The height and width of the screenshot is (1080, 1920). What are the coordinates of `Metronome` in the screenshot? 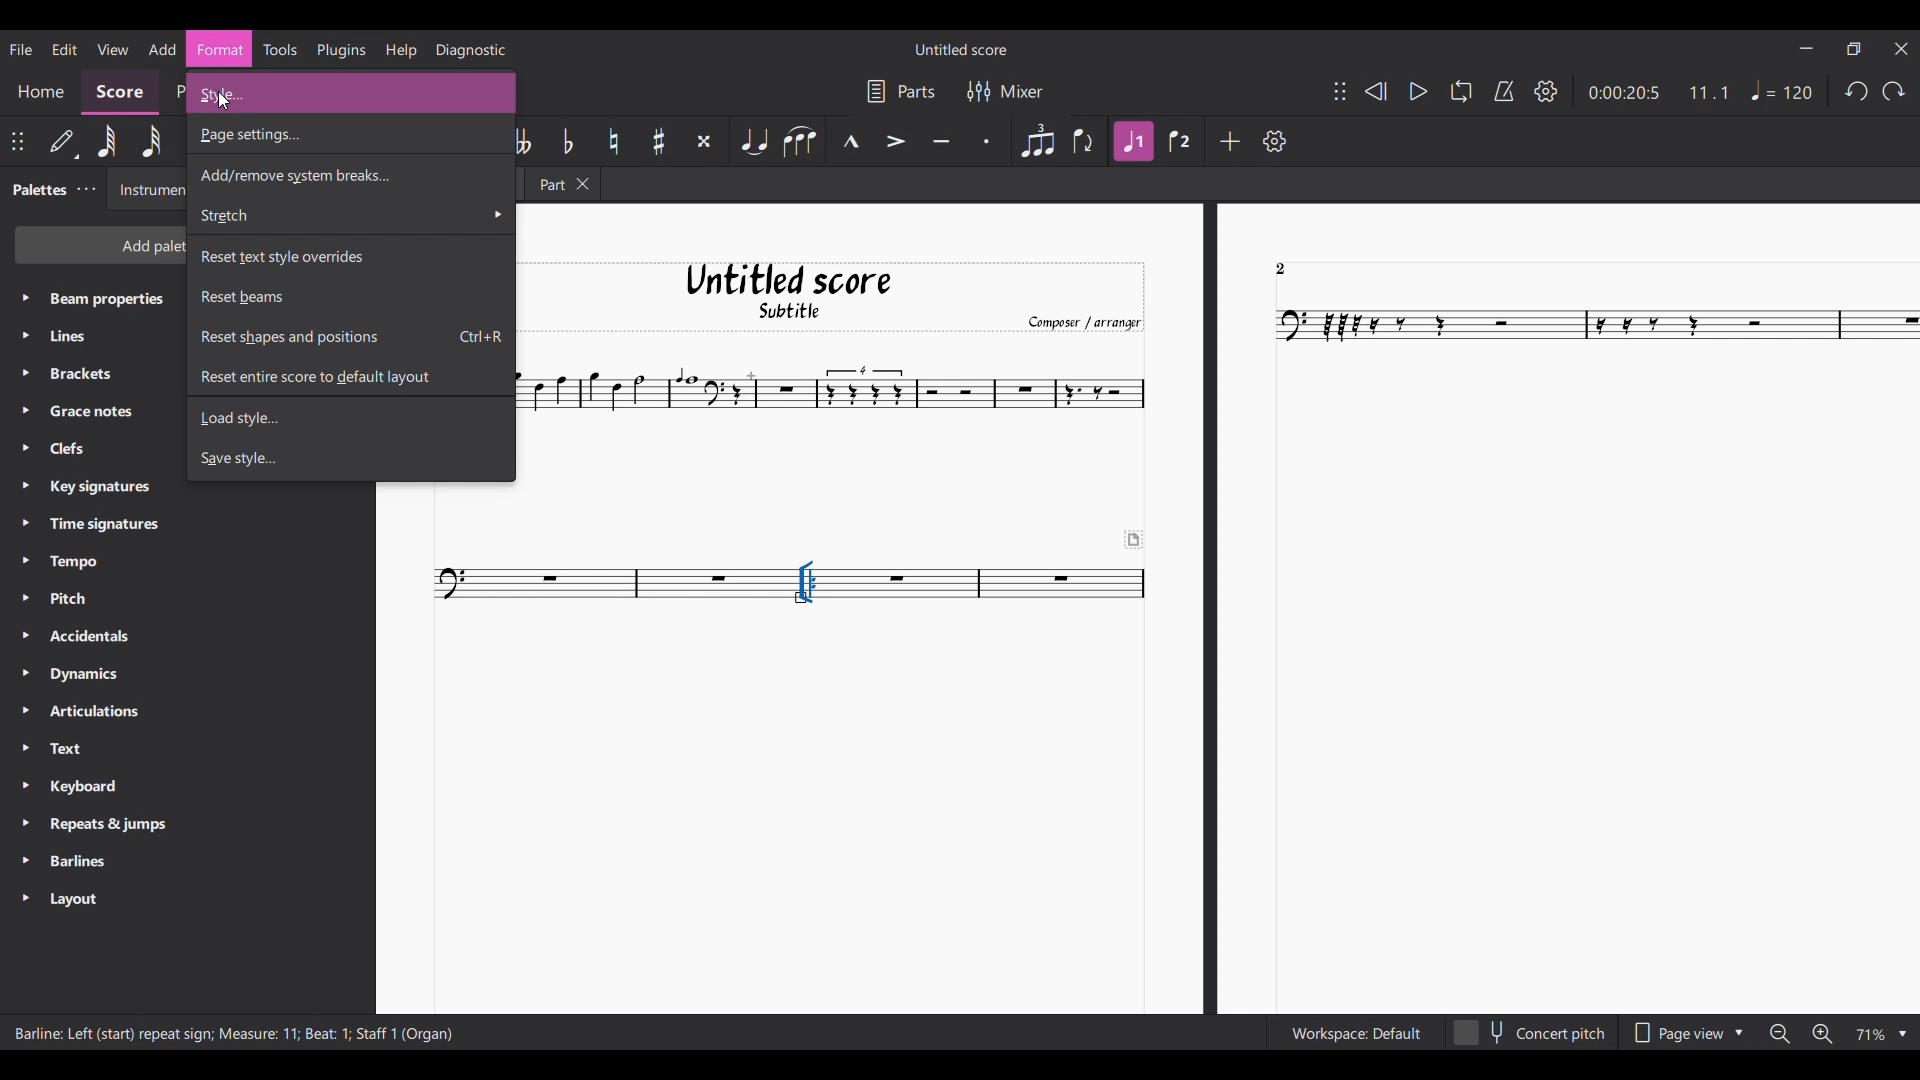 It's located at (1505, 91).